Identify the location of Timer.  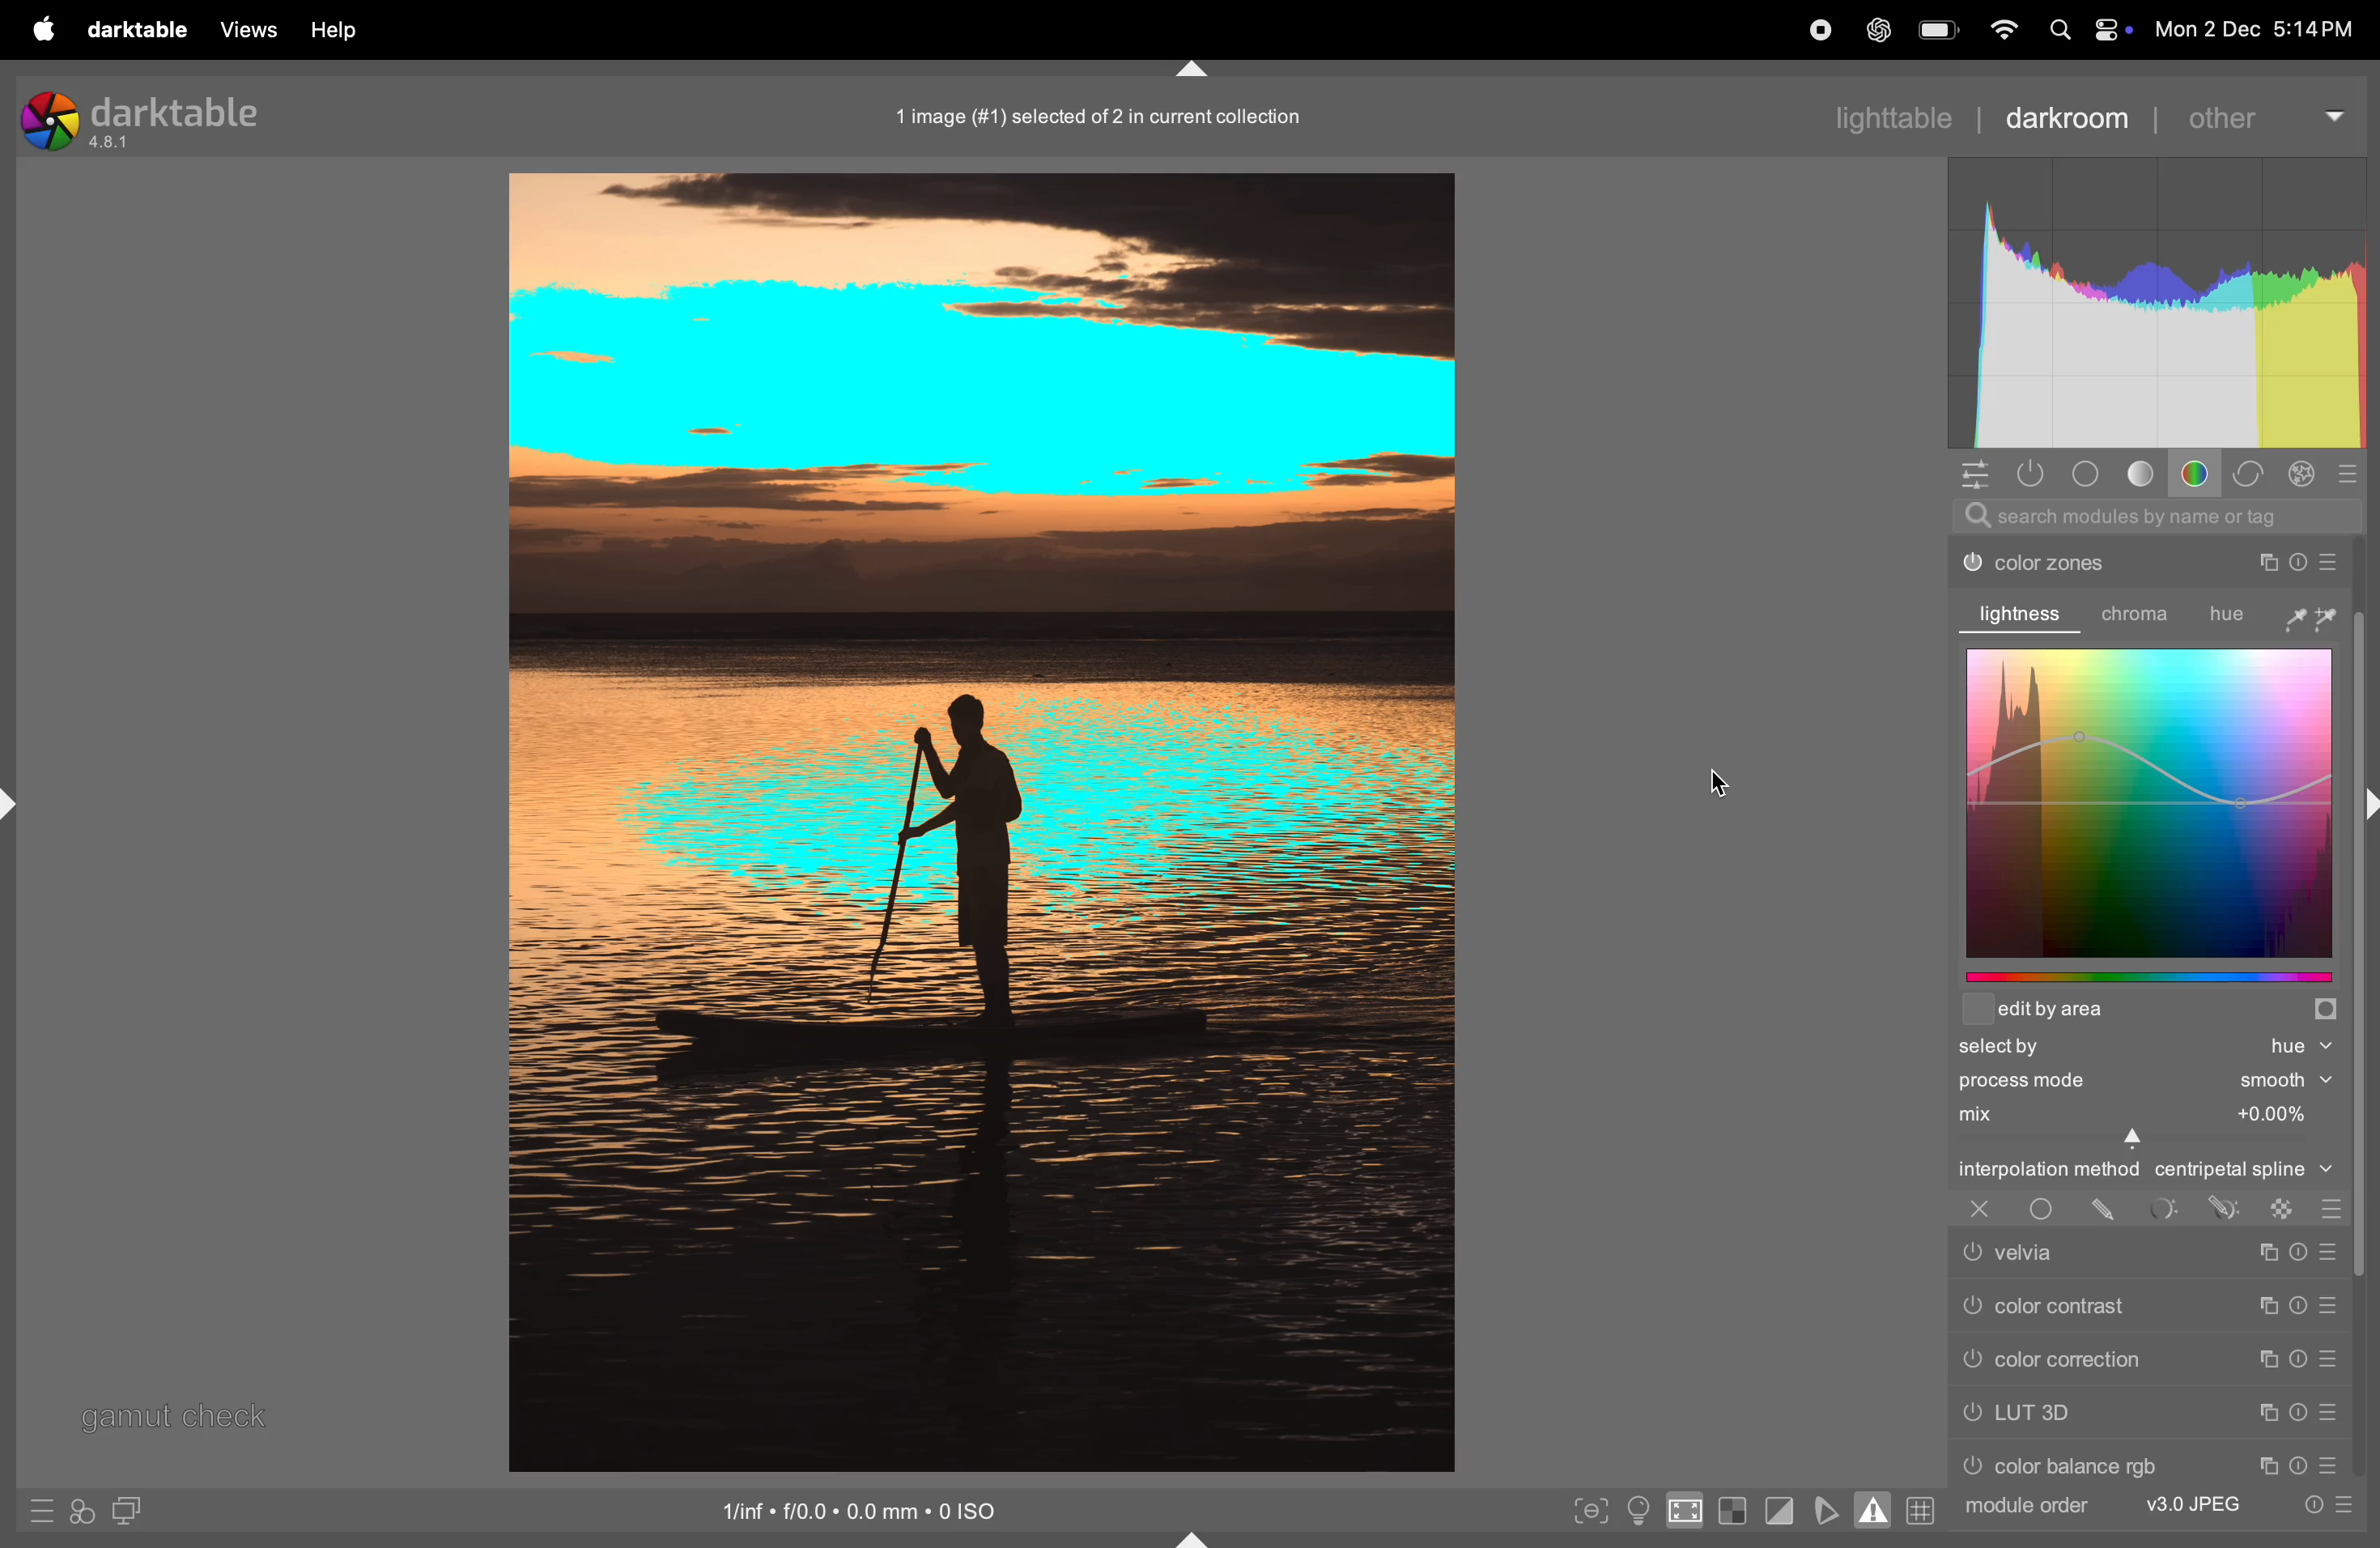
(2299, 1466).